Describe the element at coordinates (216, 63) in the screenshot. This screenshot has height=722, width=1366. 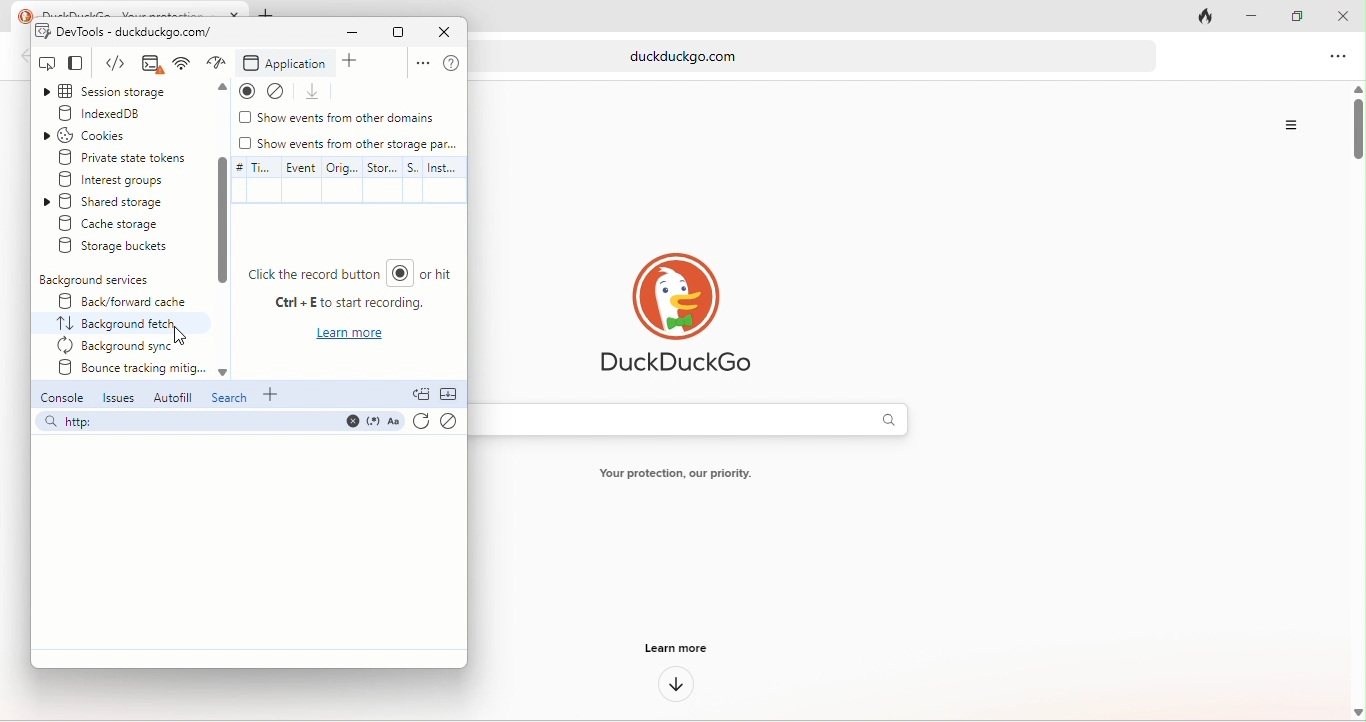
I see `network` at that location.